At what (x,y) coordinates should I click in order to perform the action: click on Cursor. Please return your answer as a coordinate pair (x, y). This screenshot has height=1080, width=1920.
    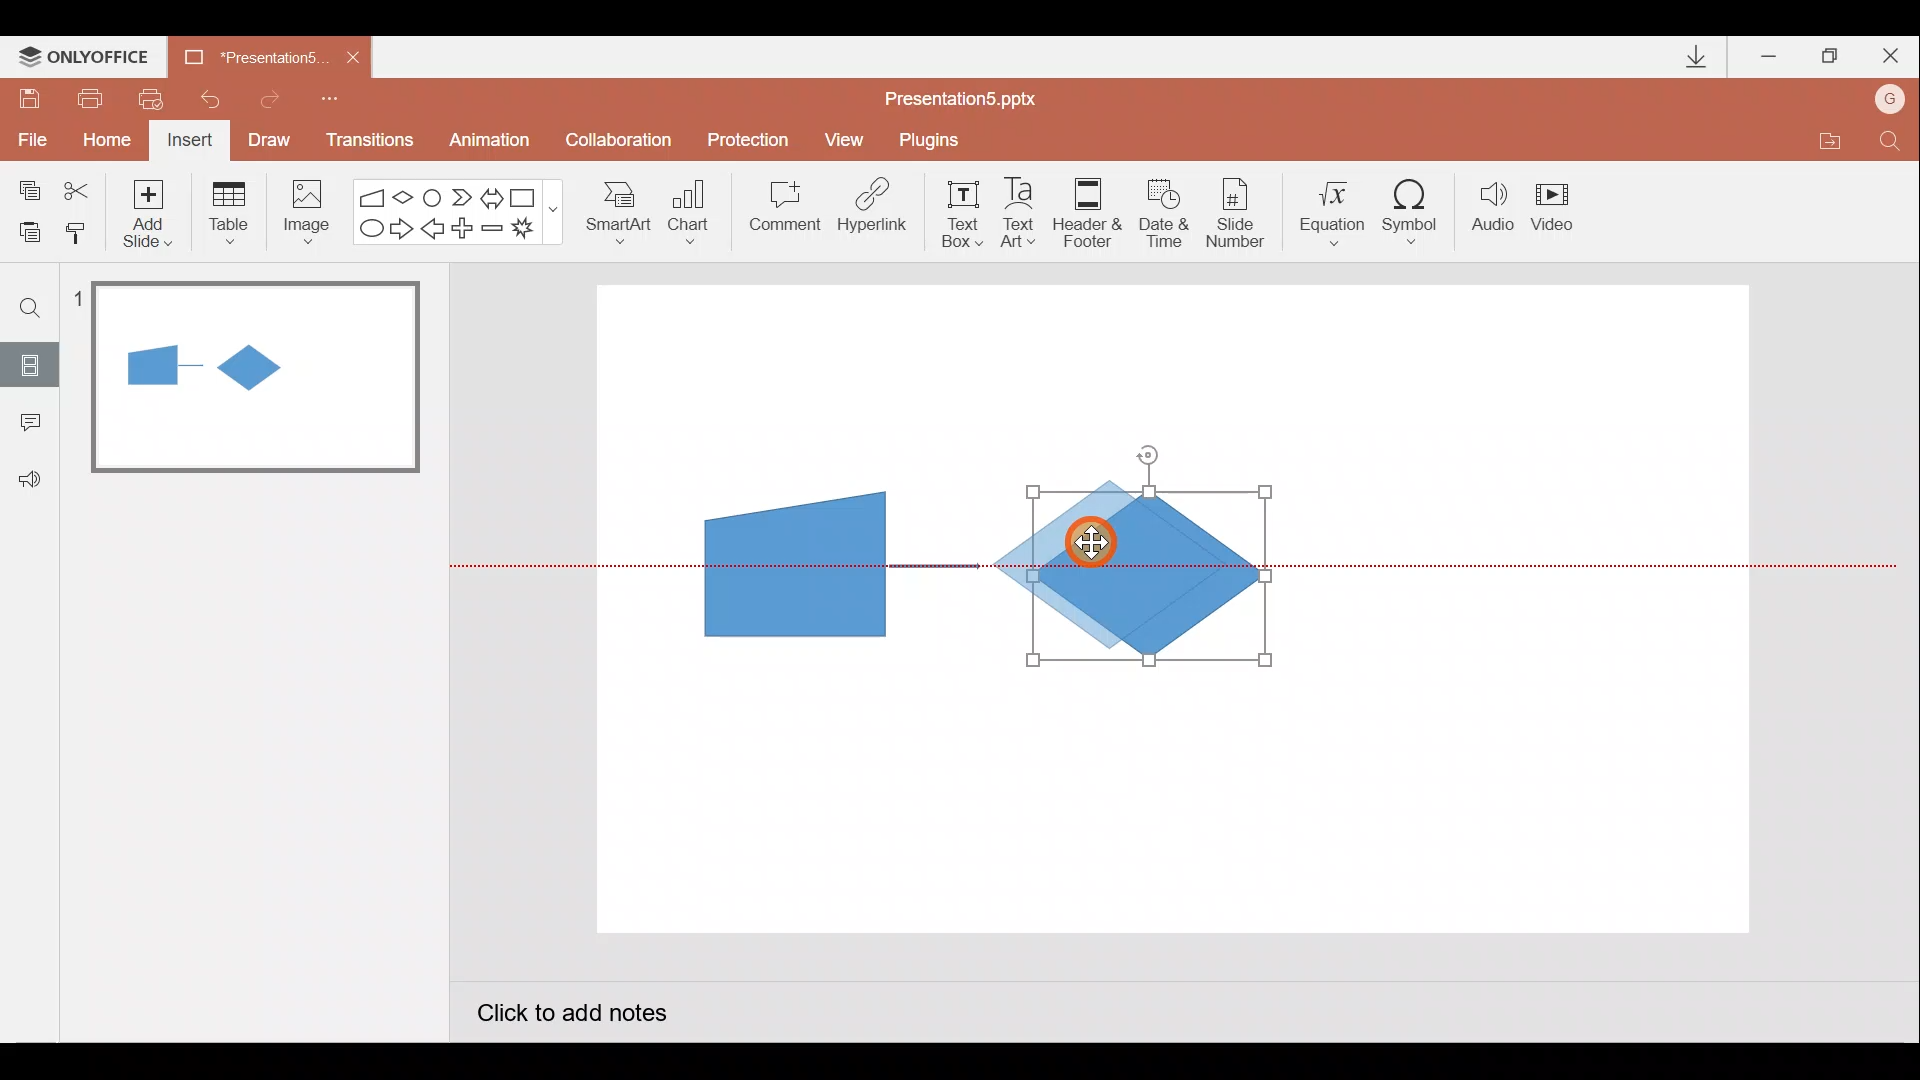
    Looking at the image, I should click on (1097, 547).